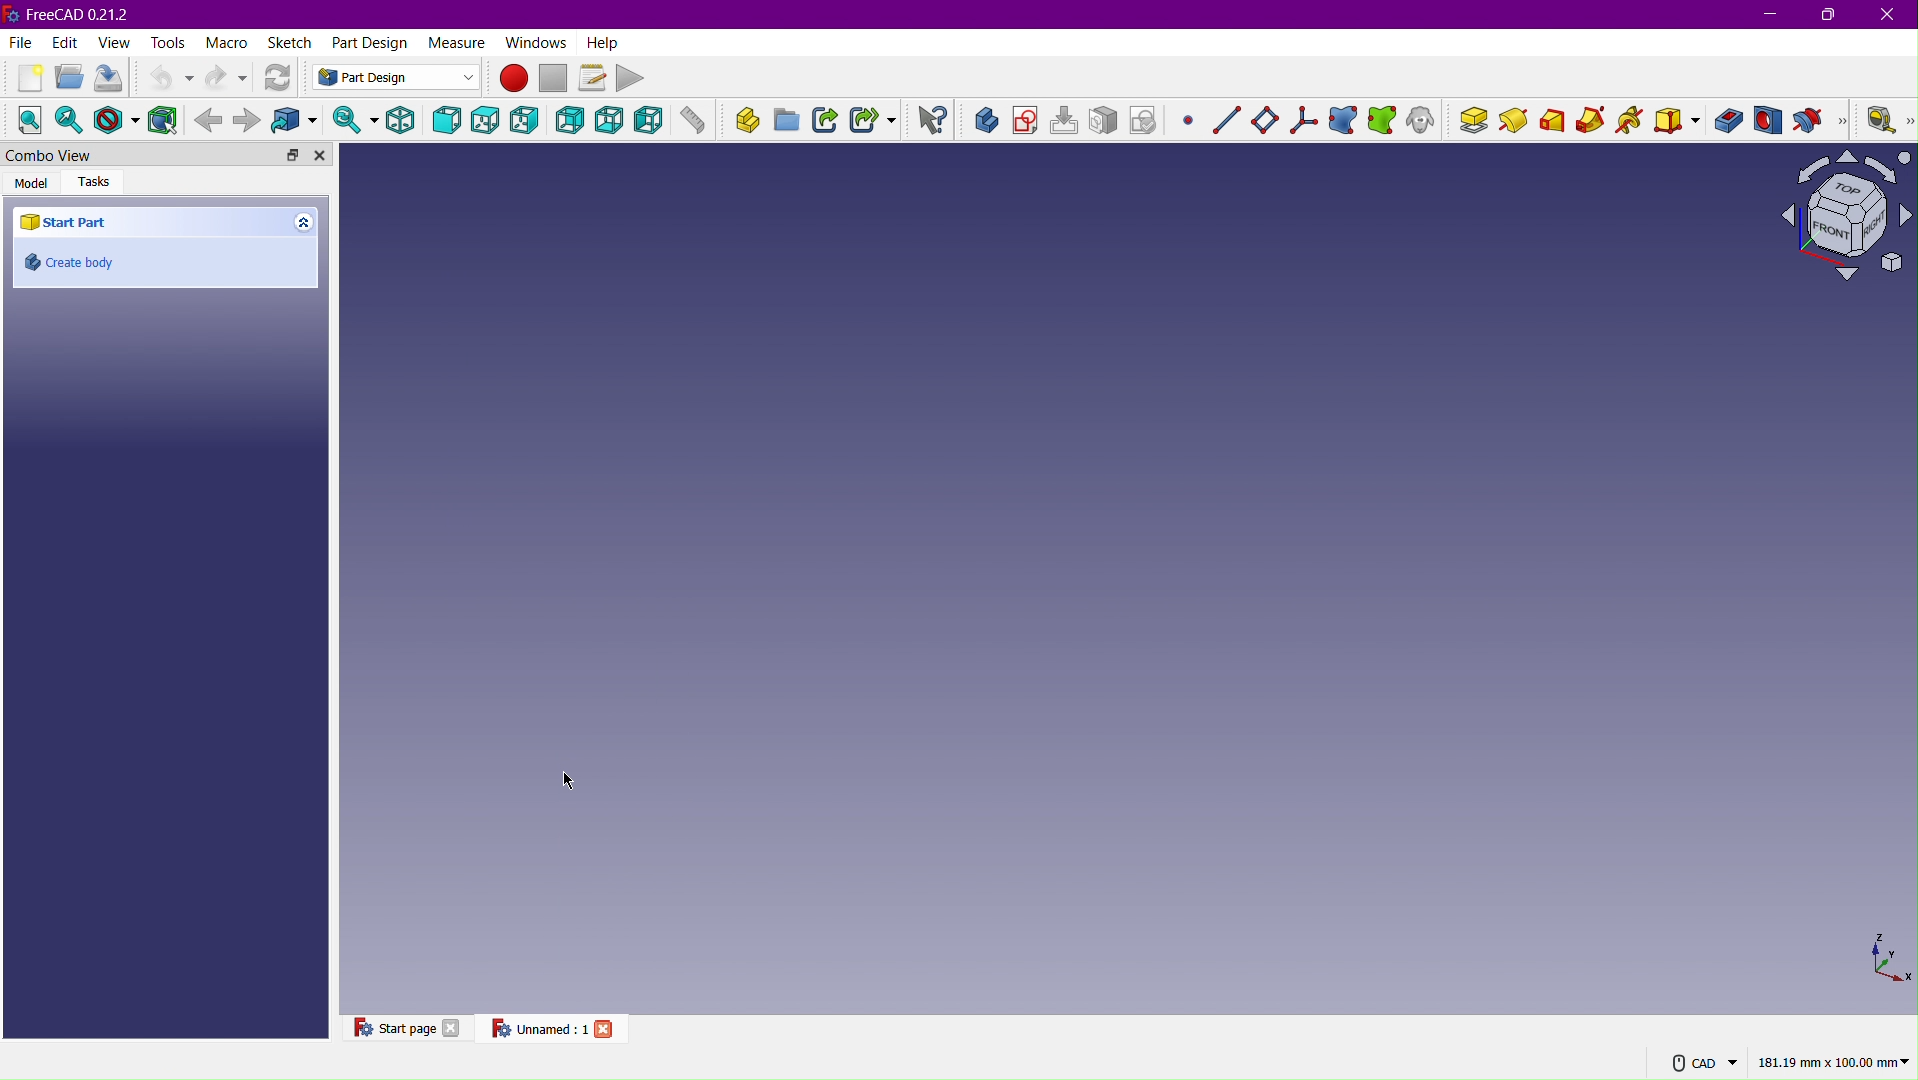 The height and width of the screenshot is (1080, 1918). Describe the element at coordinates (172, 42) in the screenshot. I see `Tools` at that location.